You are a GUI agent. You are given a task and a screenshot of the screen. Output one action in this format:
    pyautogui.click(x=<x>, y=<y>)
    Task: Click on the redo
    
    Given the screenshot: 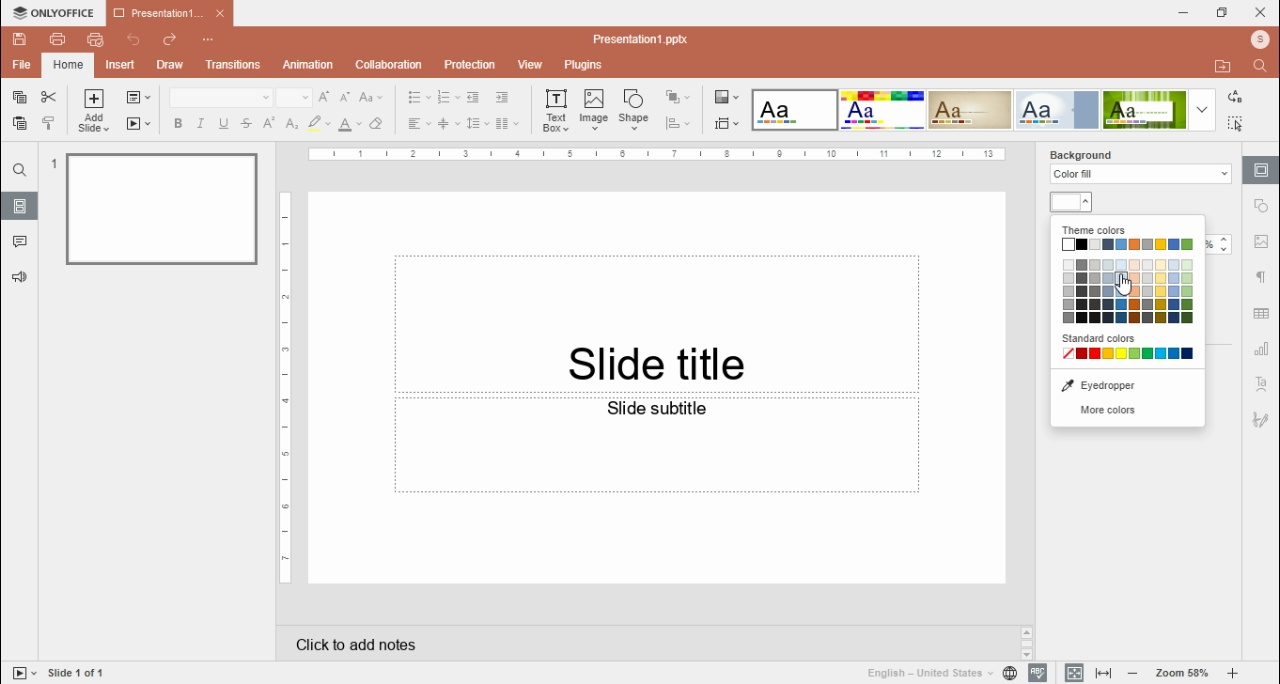 What is the action you would take?
    pyautogui.click(x=169, y=40)
    